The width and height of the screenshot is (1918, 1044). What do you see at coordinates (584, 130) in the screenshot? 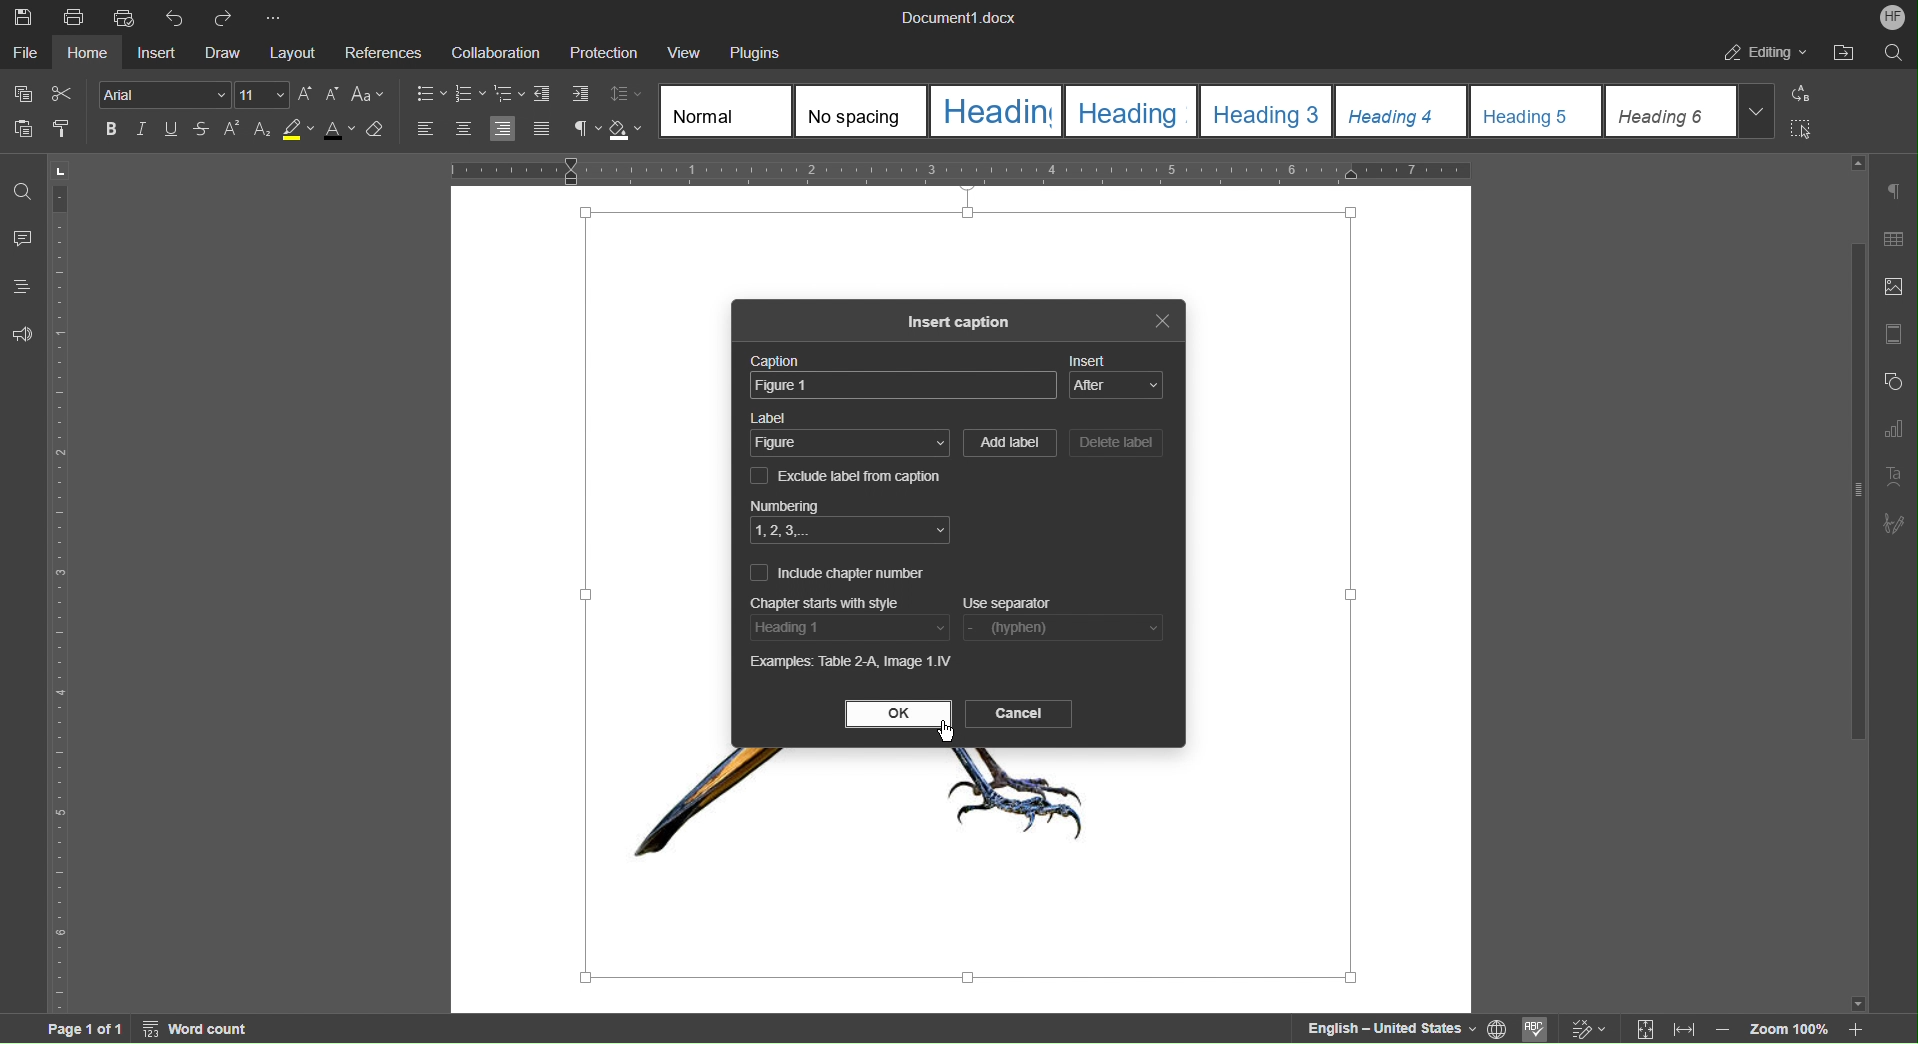
I see `Non-Printing Characters` at bounding box center [584, 130].